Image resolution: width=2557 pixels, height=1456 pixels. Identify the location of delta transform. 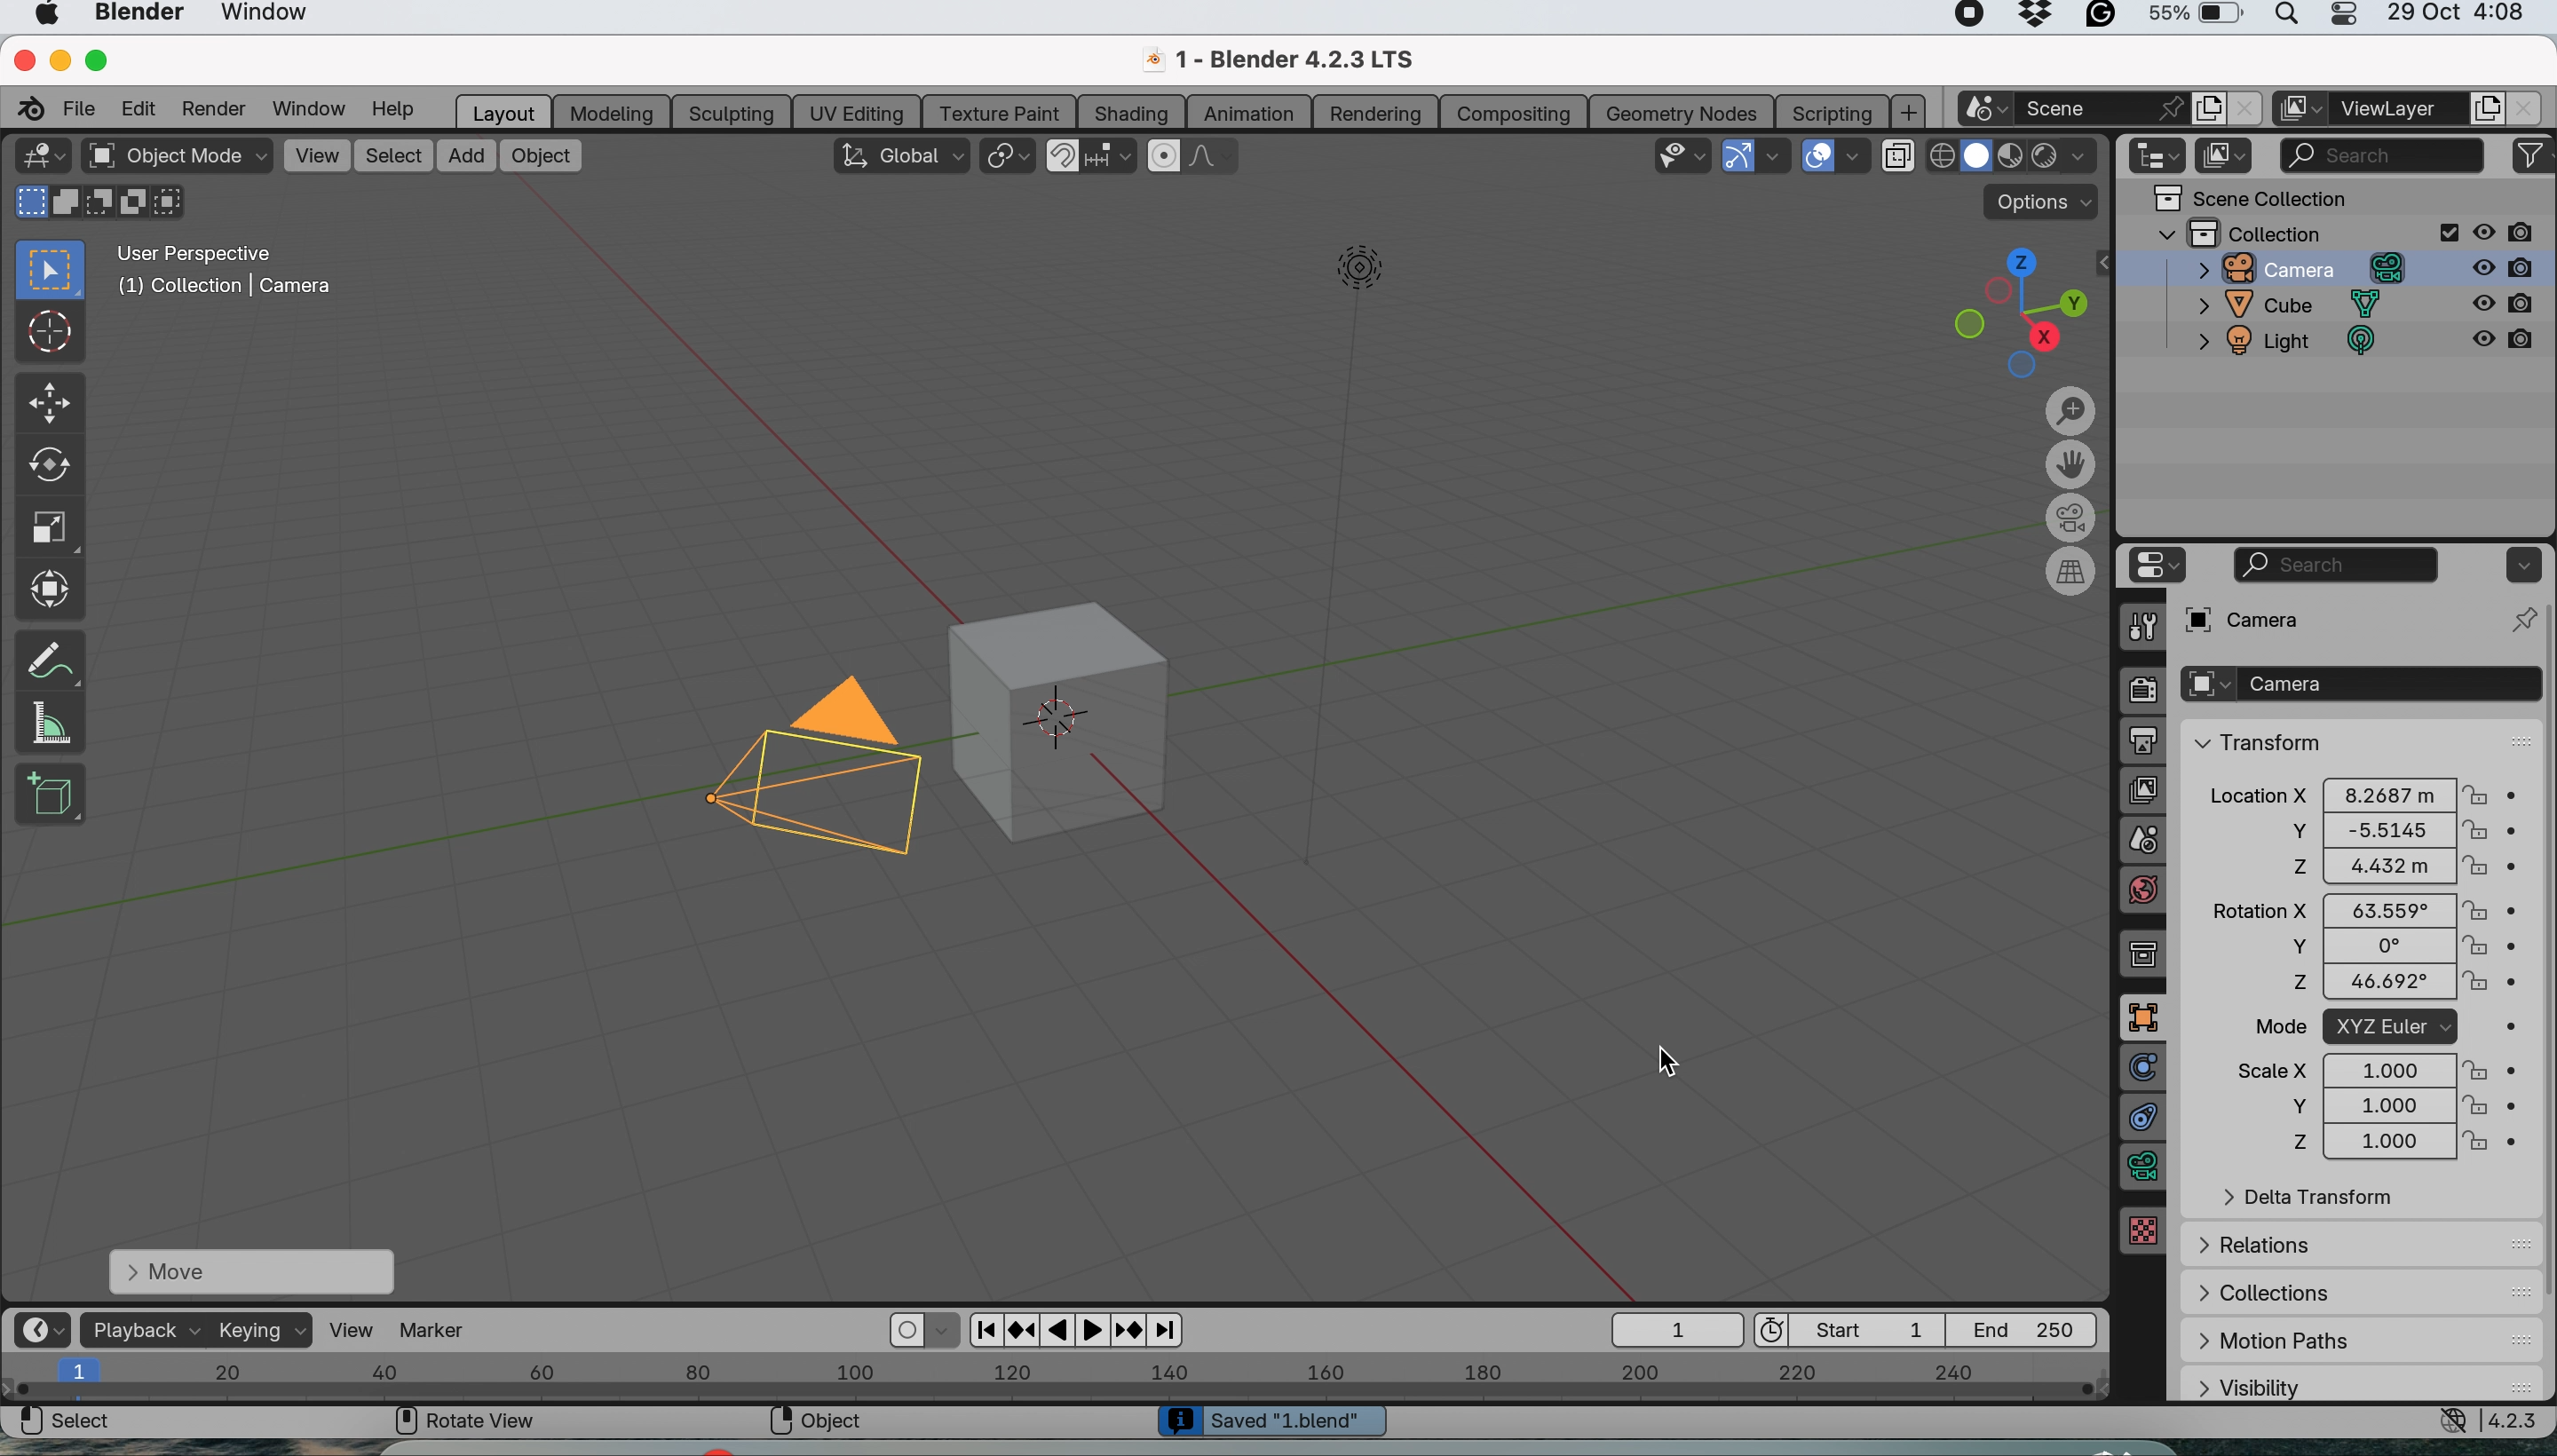
(2309, 1198).